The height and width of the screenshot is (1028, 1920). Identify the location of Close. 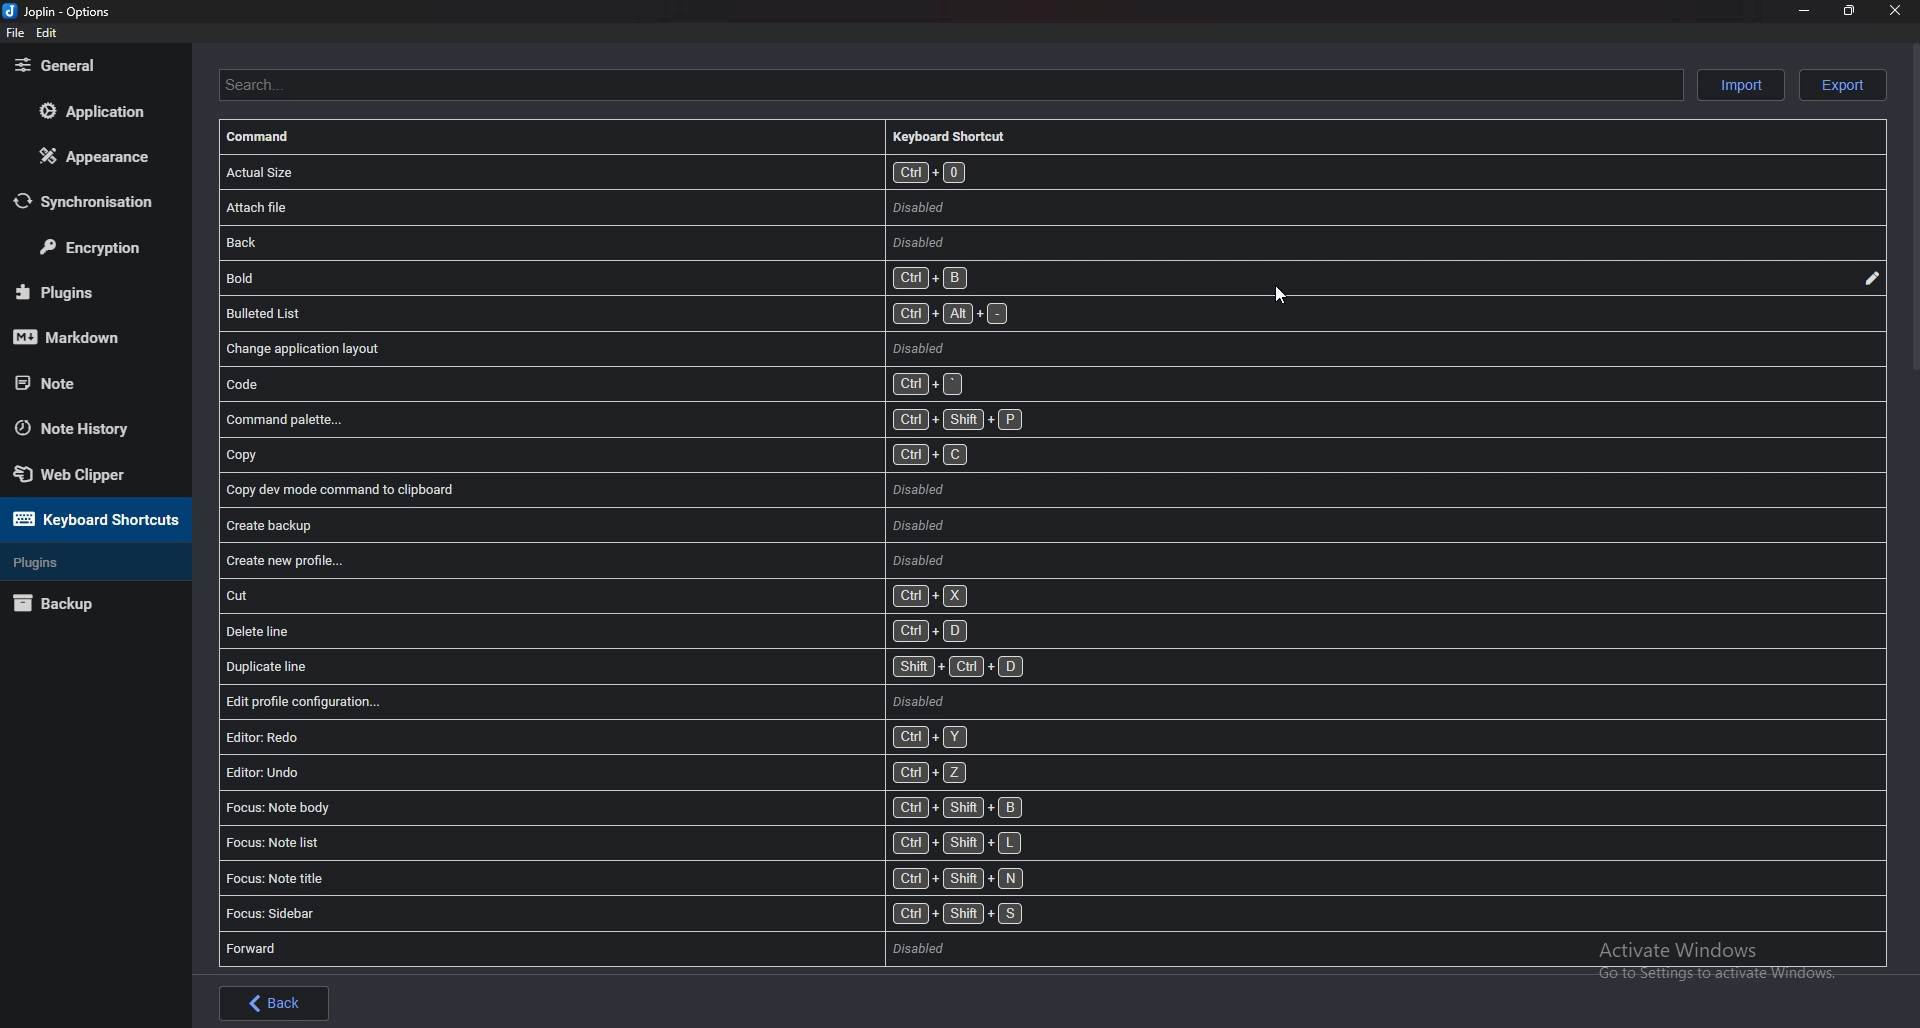
(1893, 11).